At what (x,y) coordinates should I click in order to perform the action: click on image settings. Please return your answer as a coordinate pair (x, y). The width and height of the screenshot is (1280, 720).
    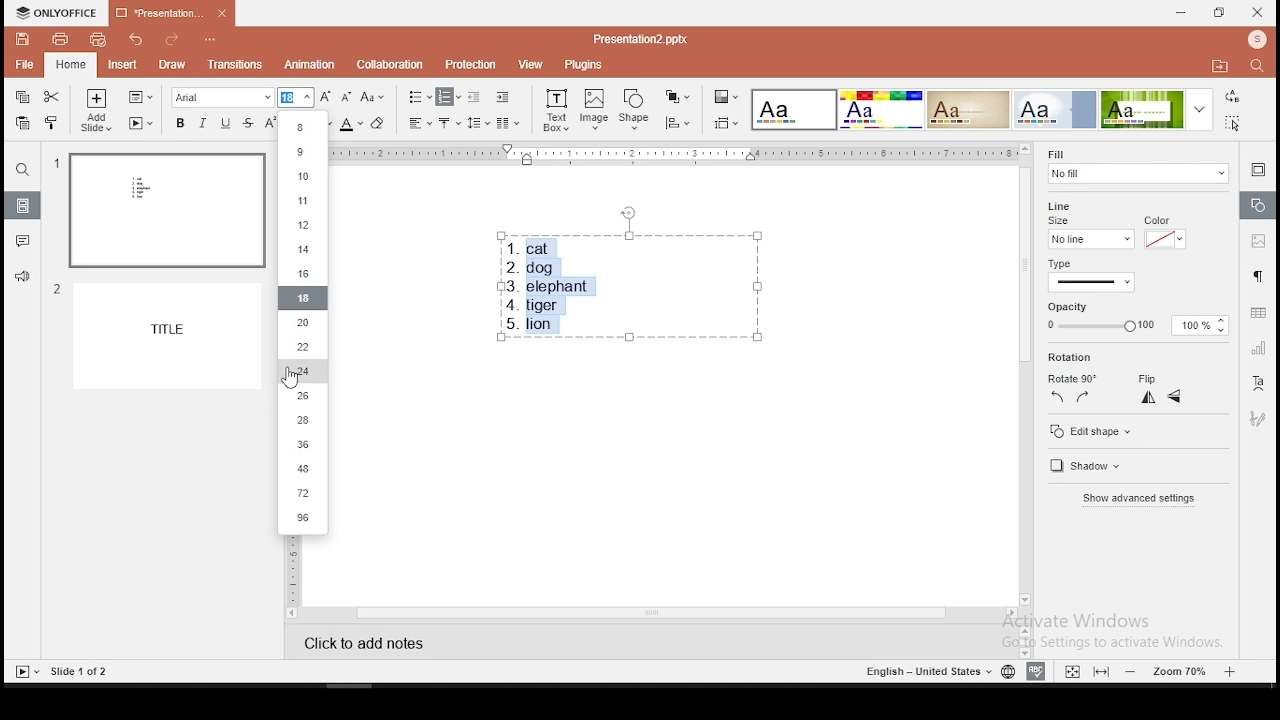
    Looking at the image, I should click on (1258, 240).